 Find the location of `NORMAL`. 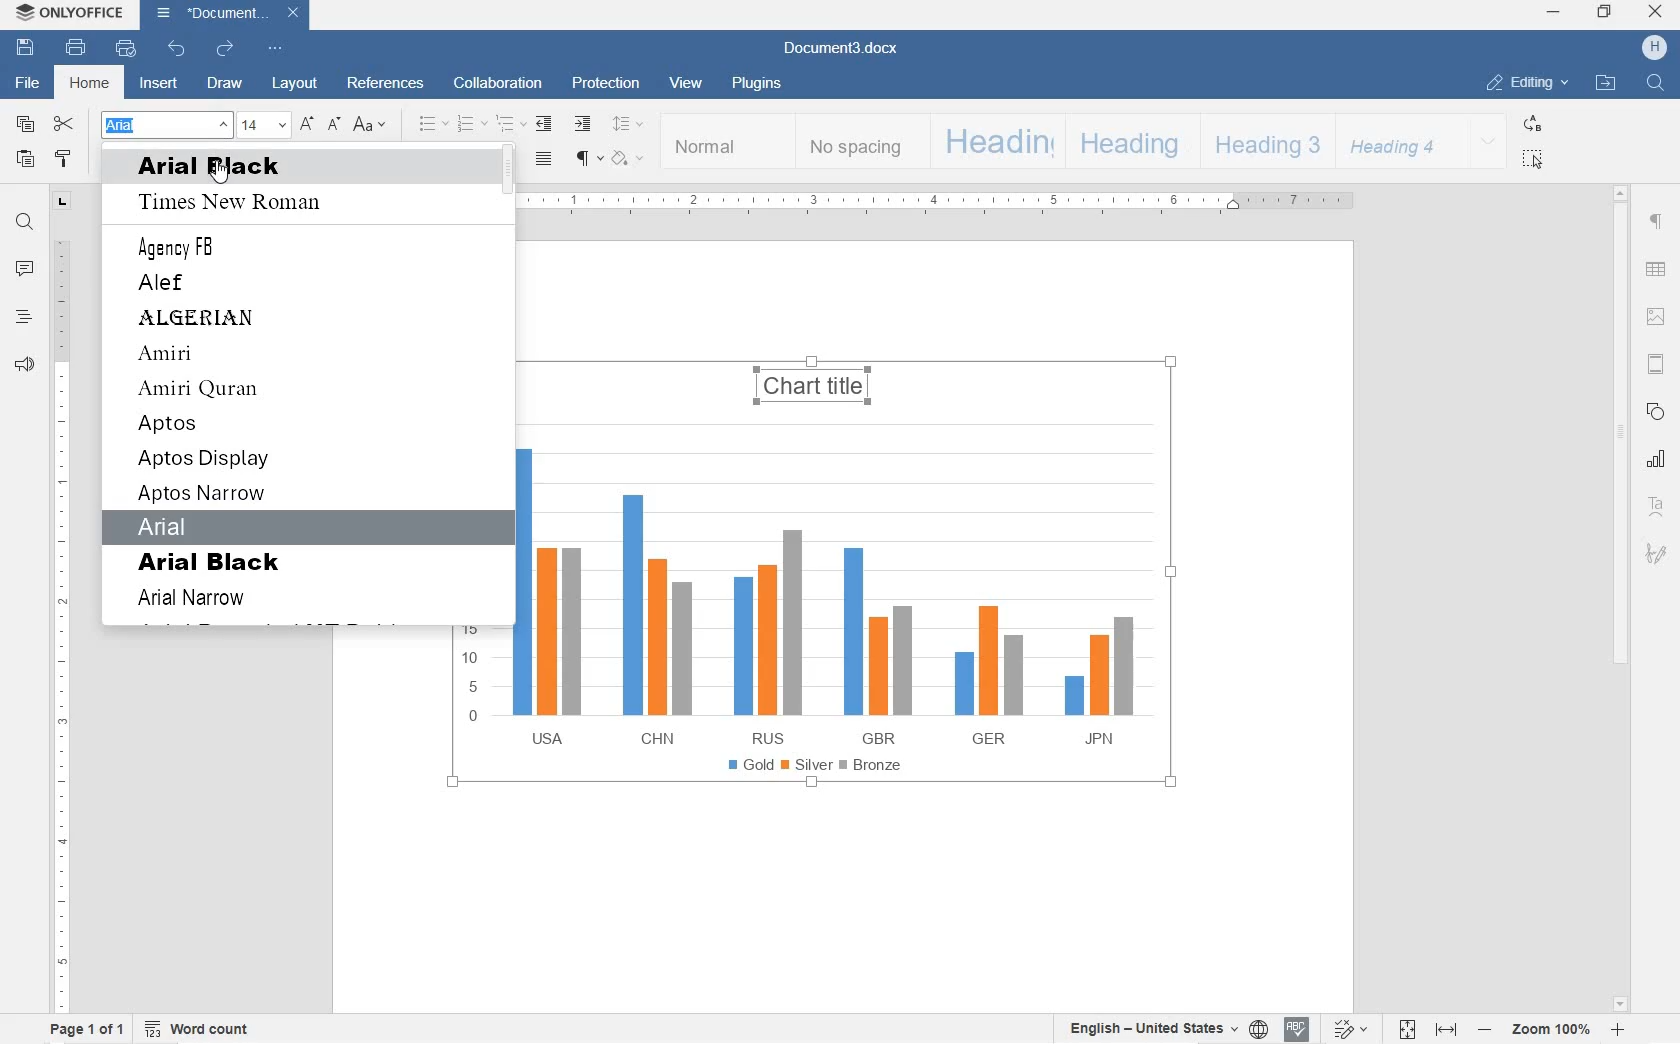

NORMAL is located at coordinates (727, 141).